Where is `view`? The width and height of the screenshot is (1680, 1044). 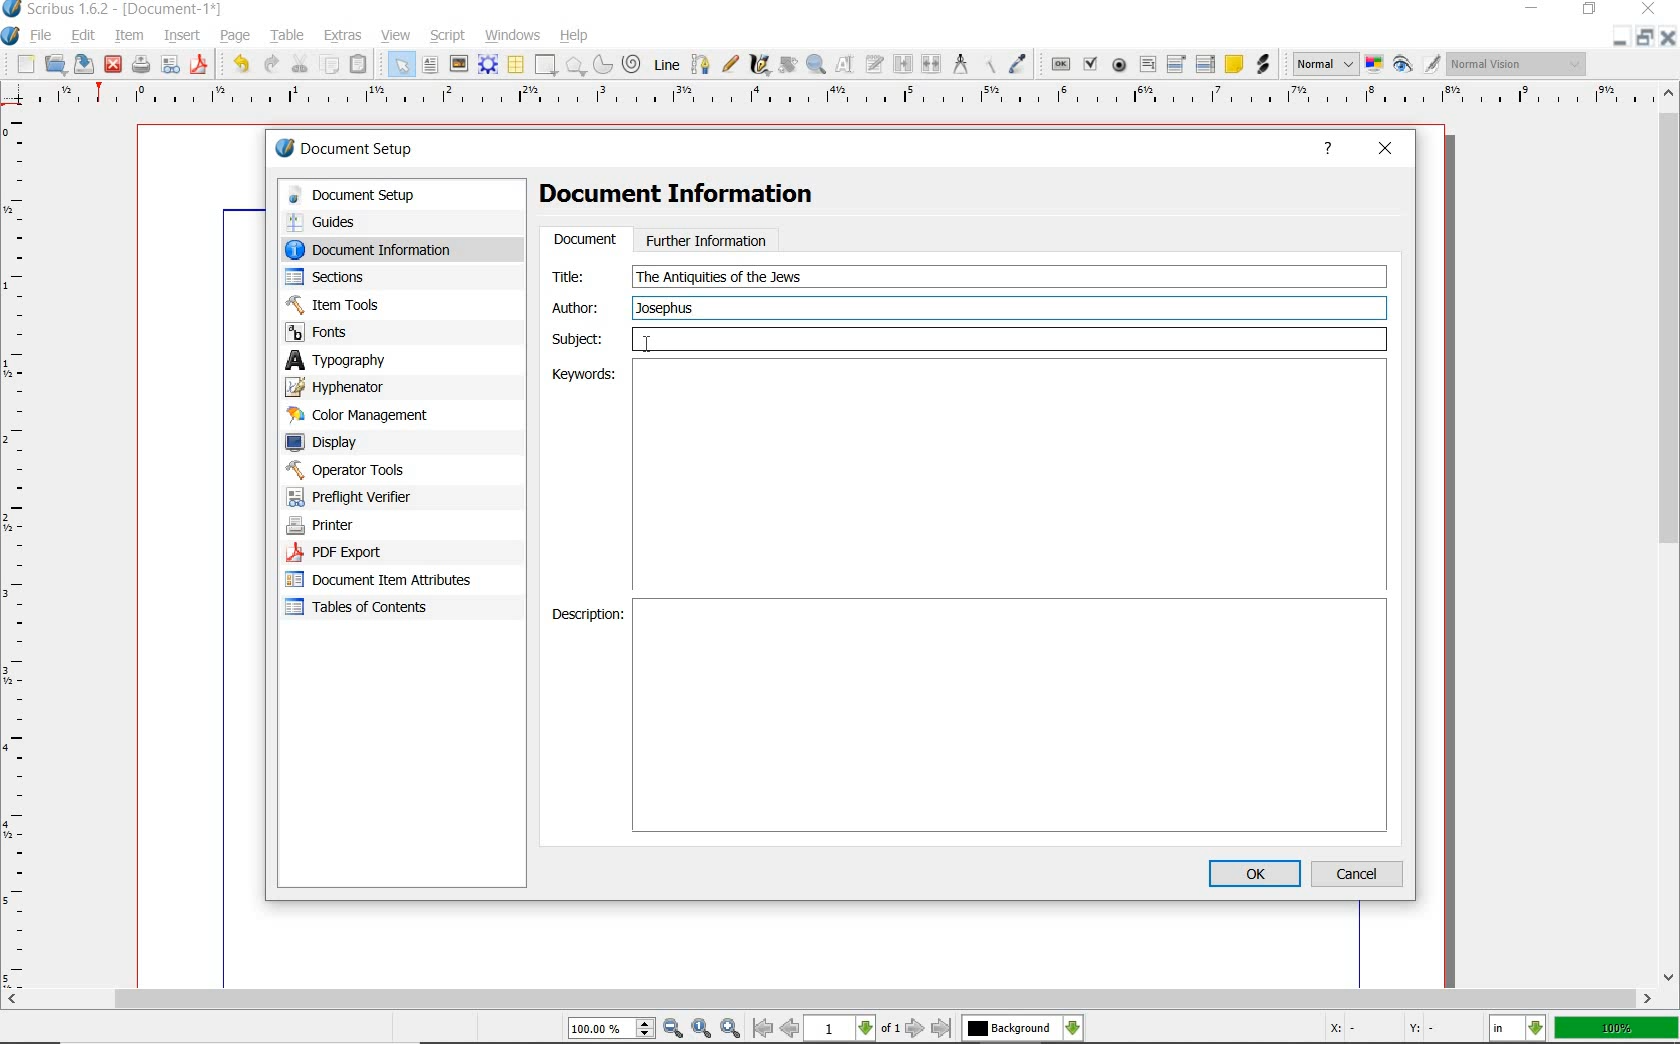 view is located at coordinates (395, 35).